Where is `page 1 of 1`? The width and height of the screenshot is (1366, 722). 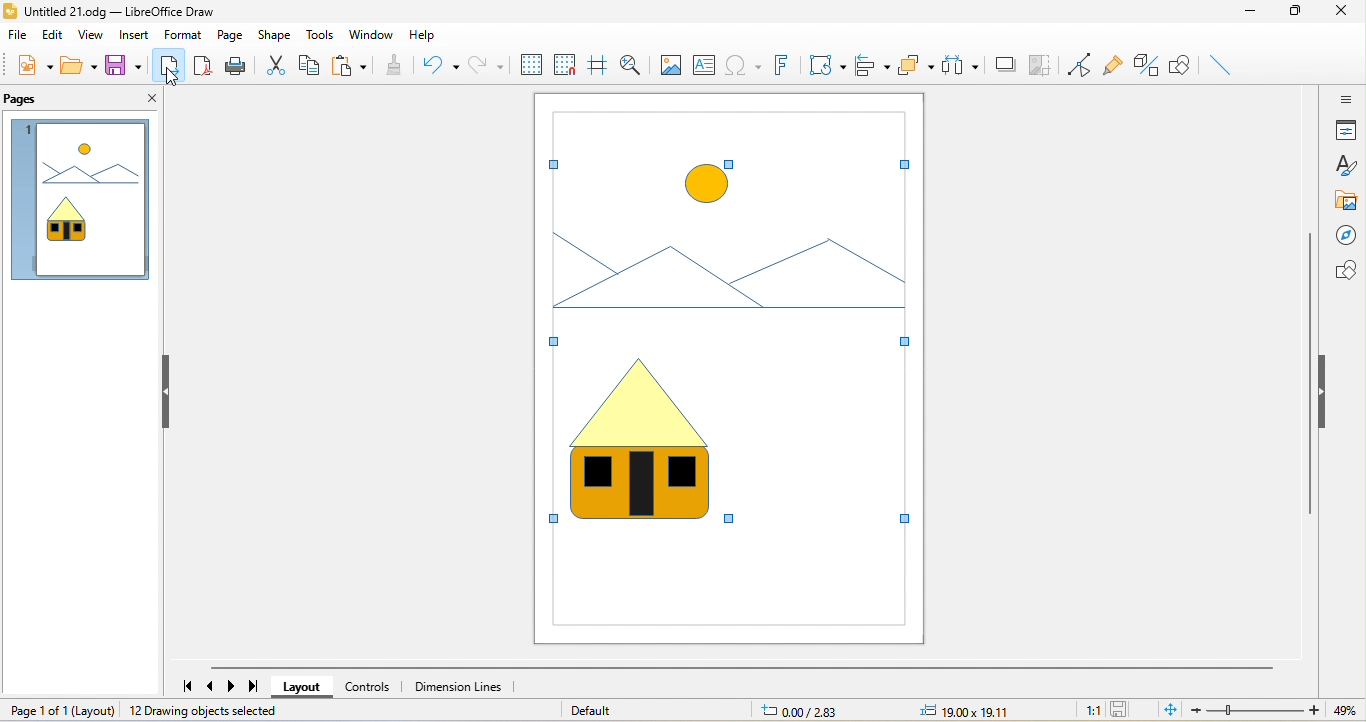 page 1 of 1 is located at coordinates (60, 709).